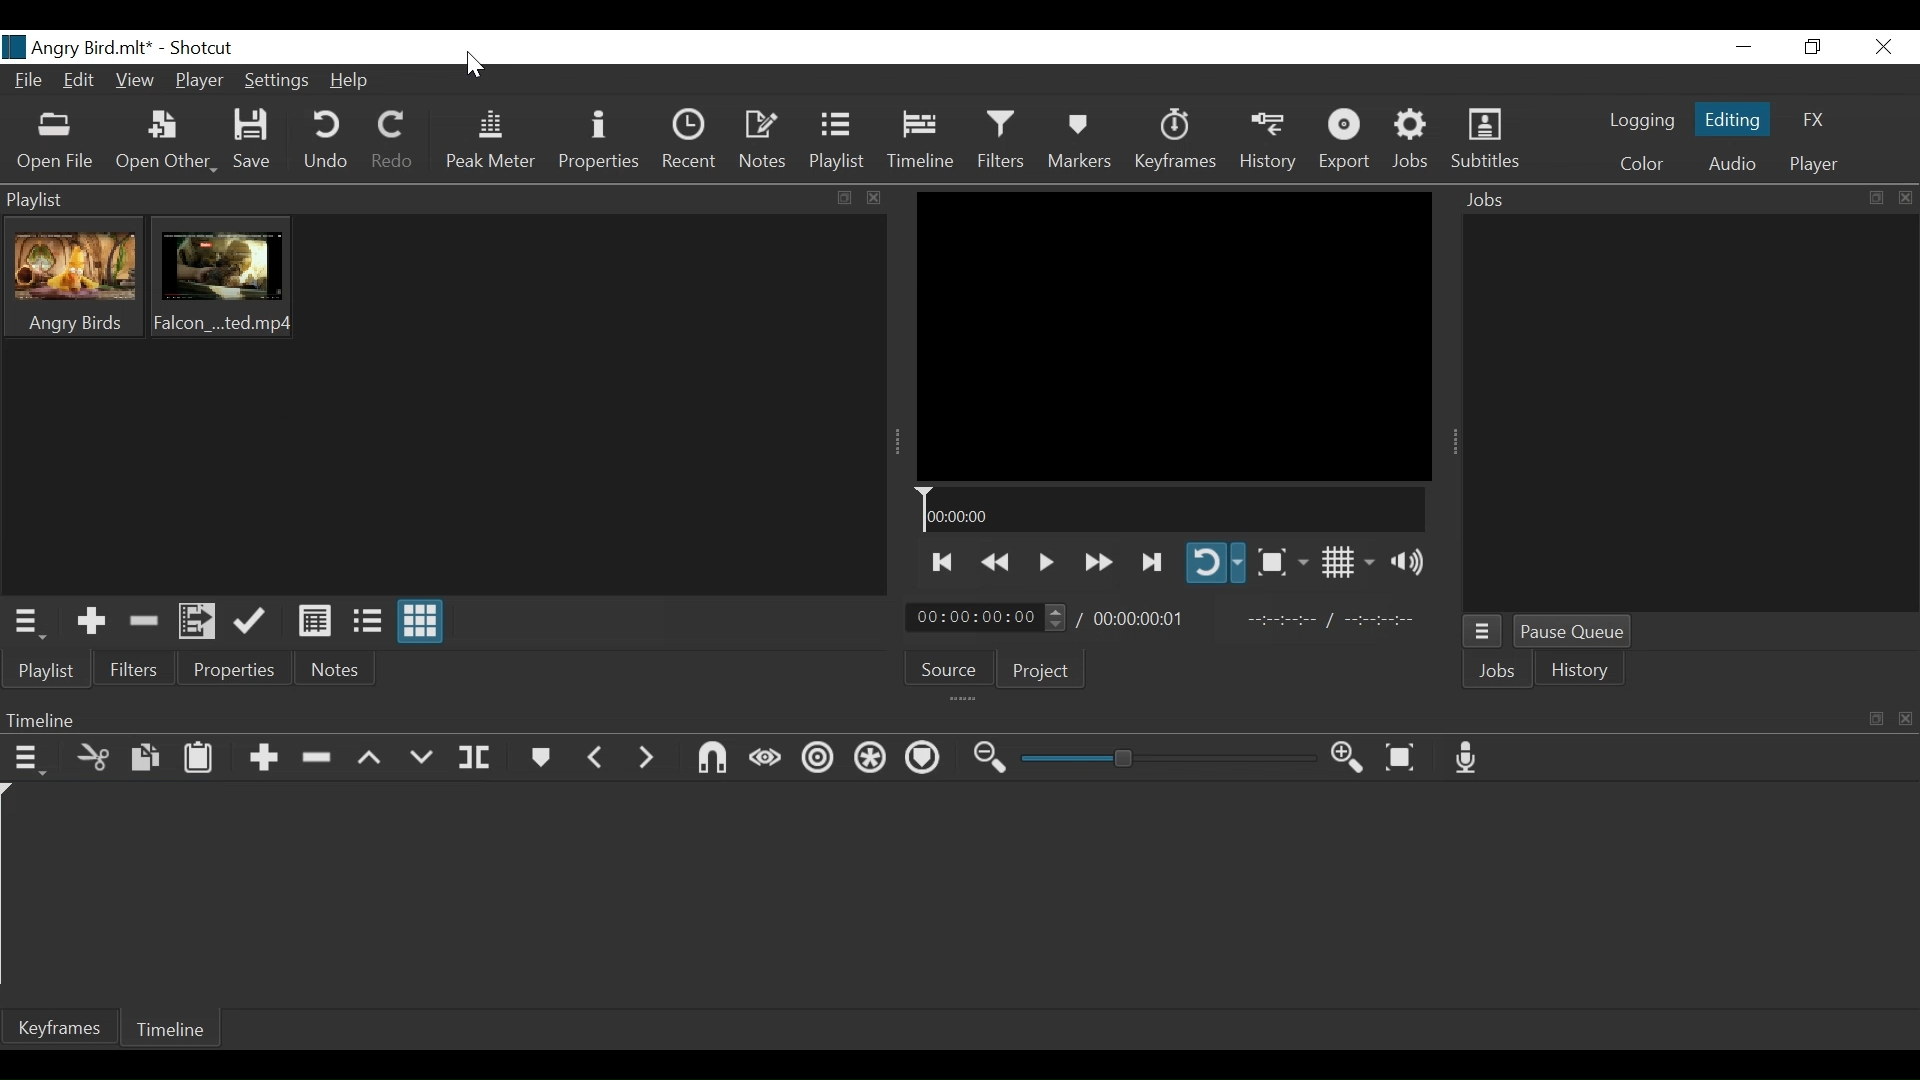  Describe the element at coordinates (477, 65) in the screenshot. I see `Cursor` at that location.